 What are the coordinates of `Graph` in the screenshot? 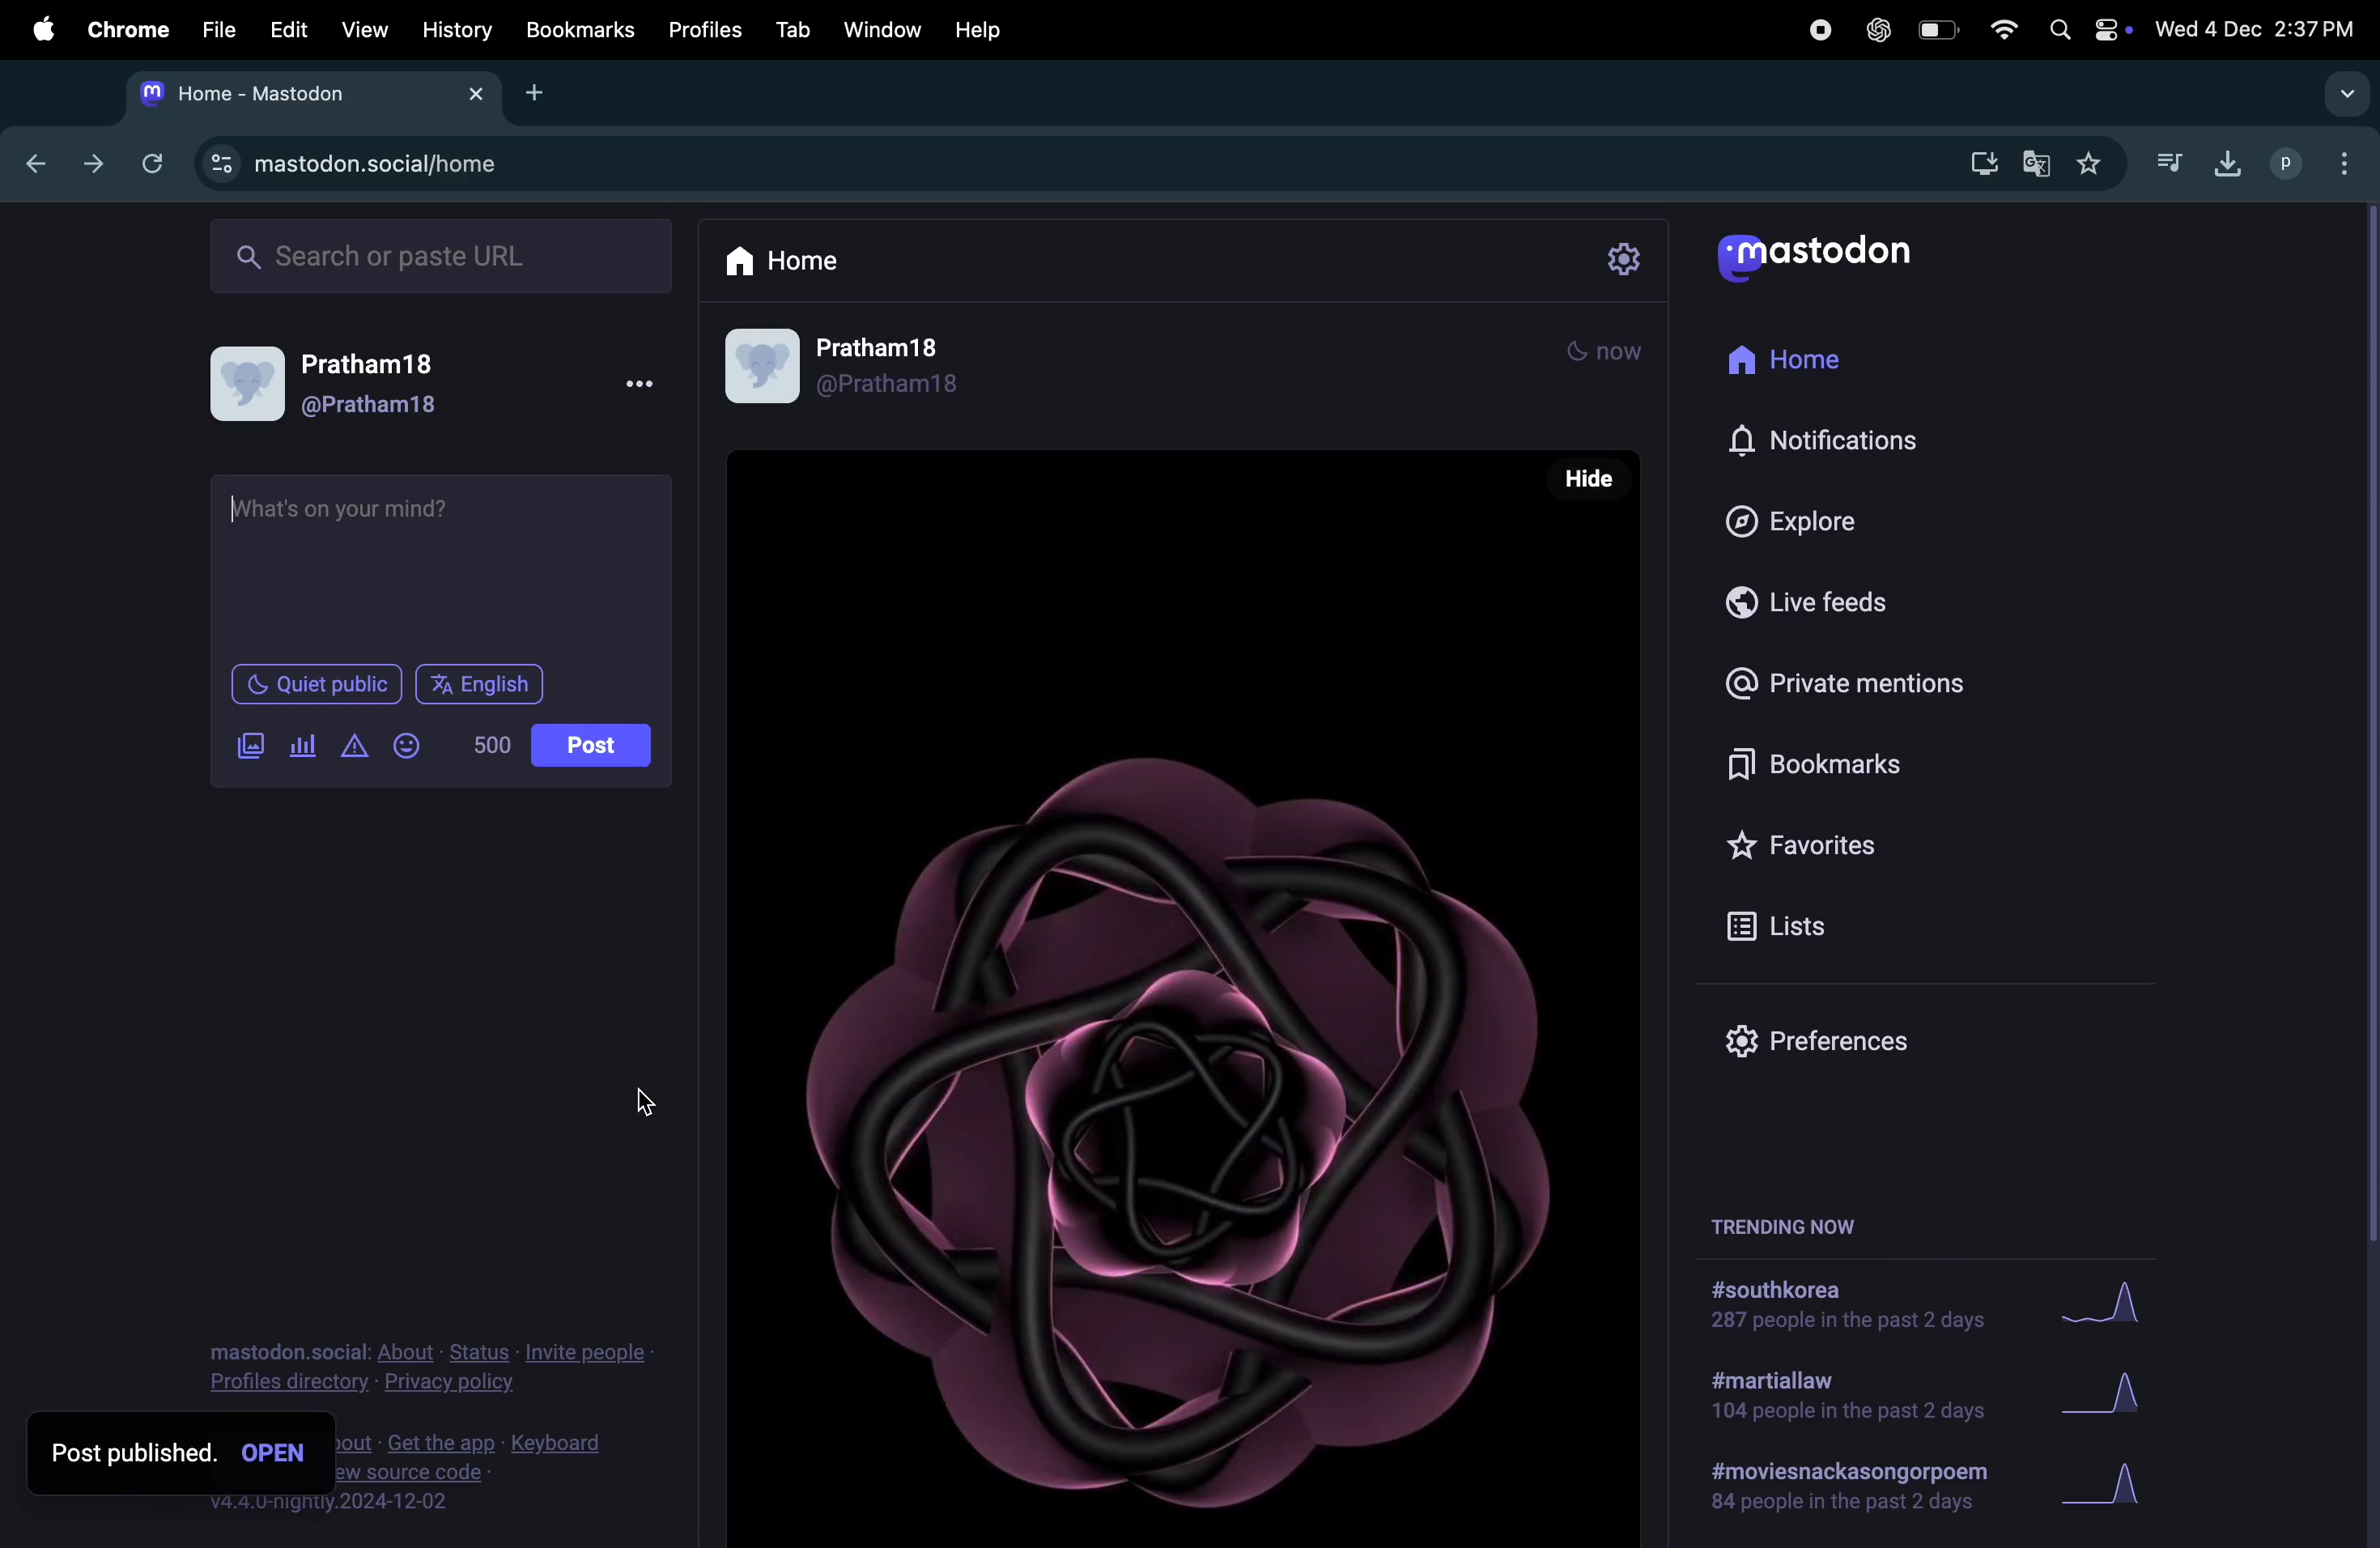 It's located at (2108, 1399).